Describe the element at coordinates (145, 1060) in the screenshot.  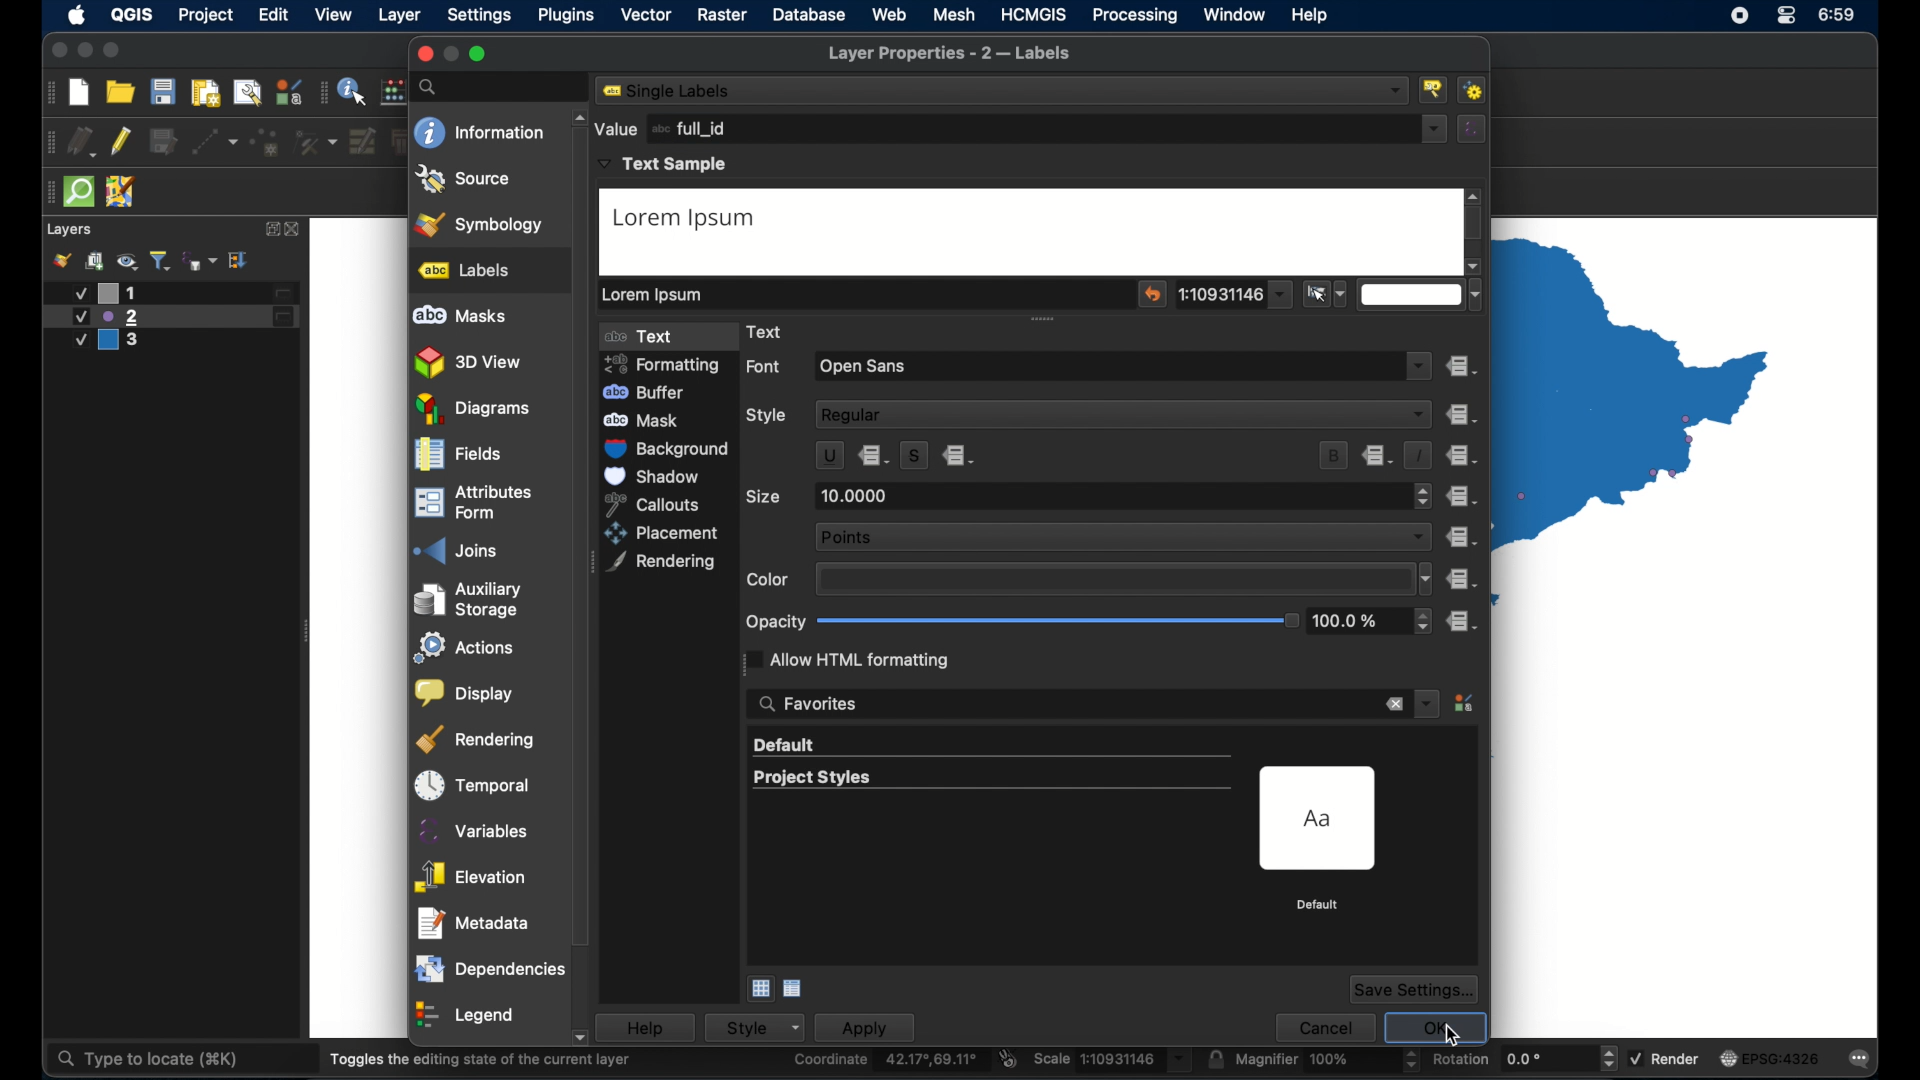
I see `type to locate` at that location.